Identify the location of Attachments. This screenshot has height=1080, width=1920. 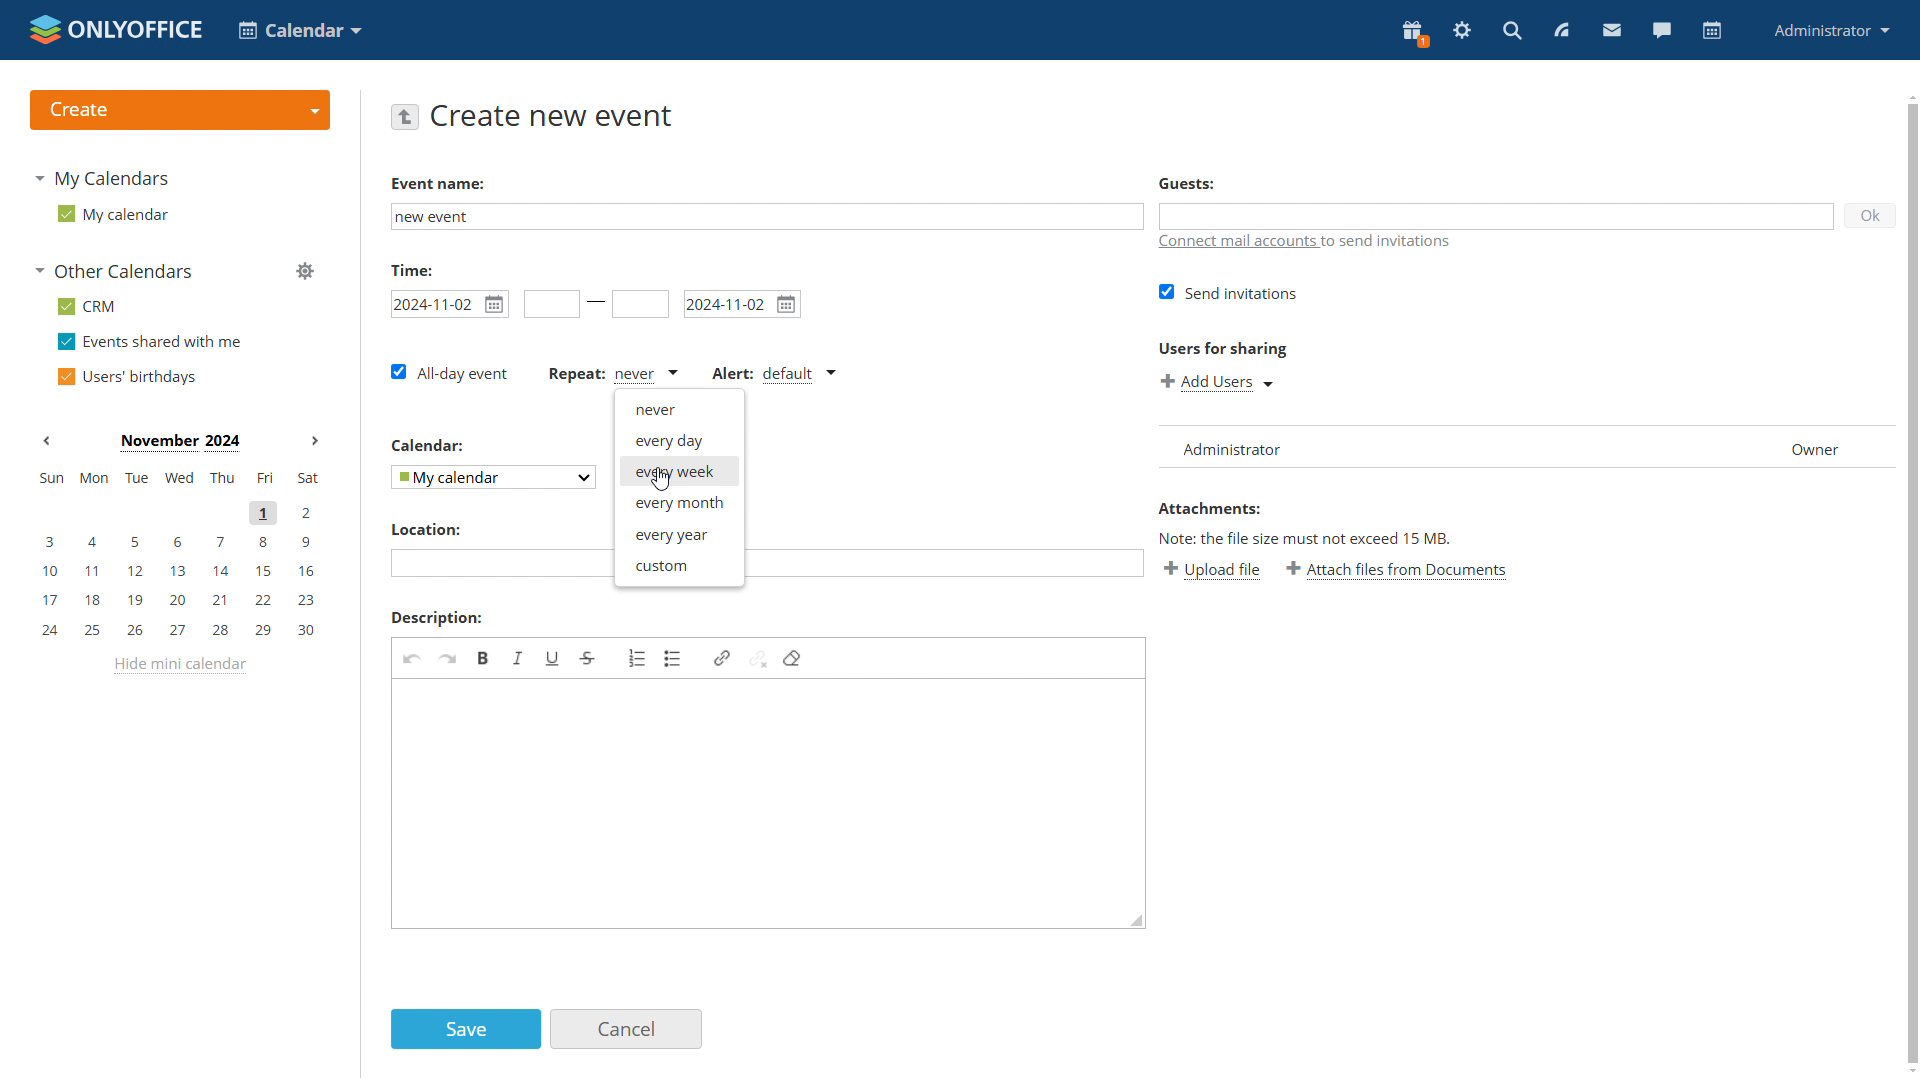
(1209, 508).